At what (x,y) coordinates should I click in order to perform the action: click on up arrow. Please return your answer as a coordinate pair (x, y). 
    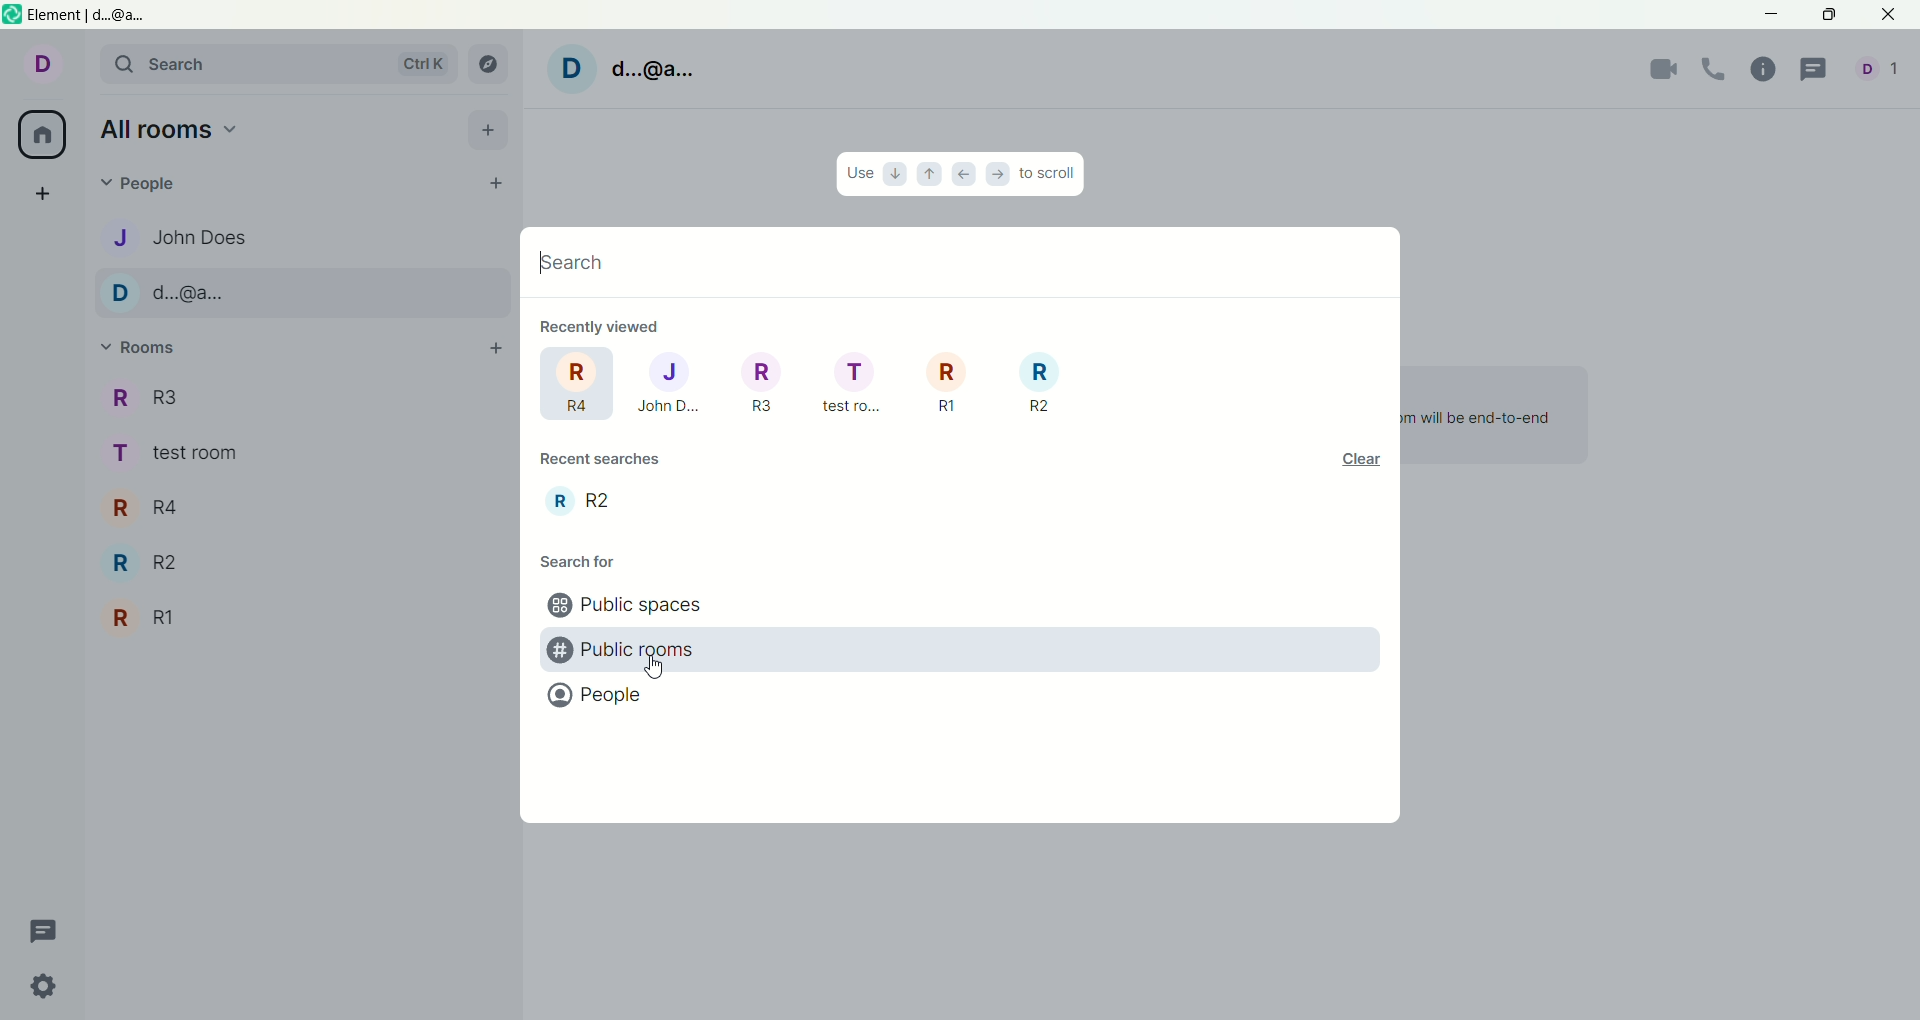
    Looking at the image, I should click on (926, 176).